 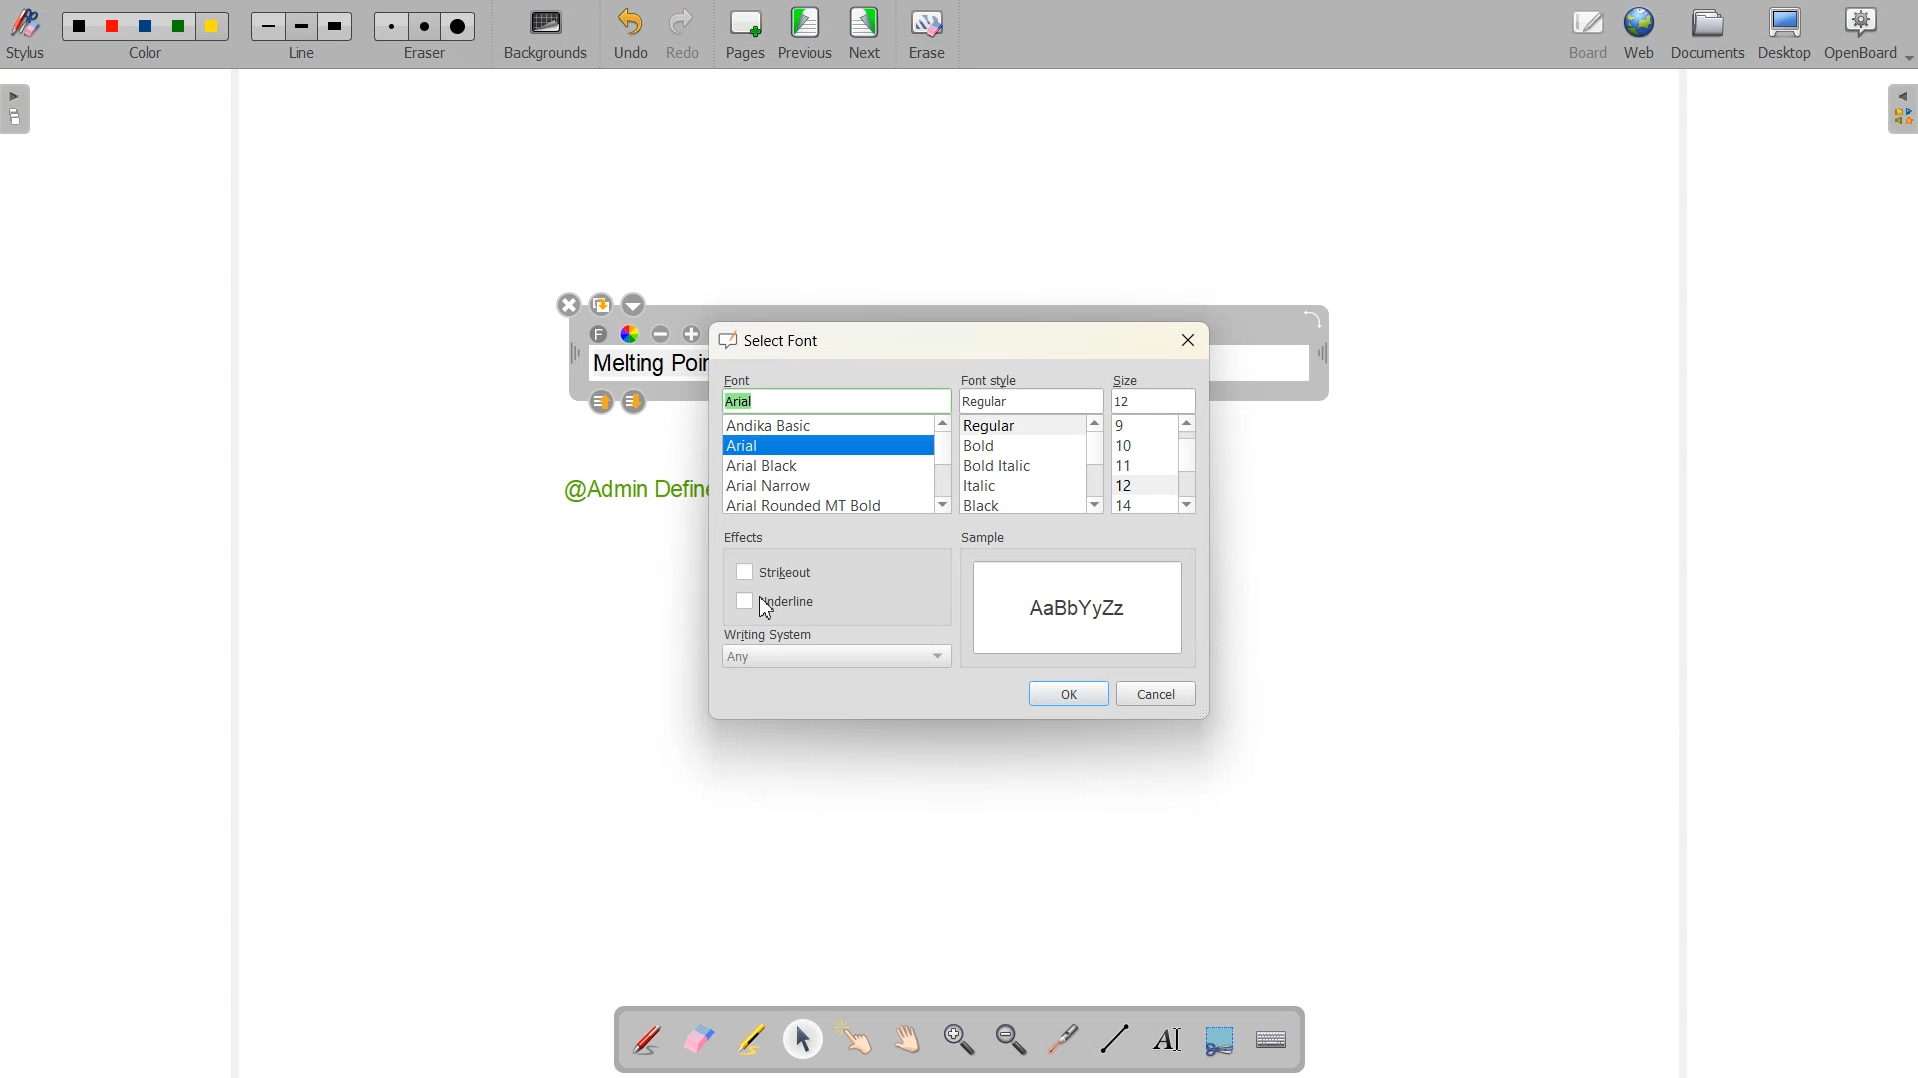 What do you see at coordinates (421, 34) in the screenshot?
I see `Eraser` at bounding box center [421, 34].